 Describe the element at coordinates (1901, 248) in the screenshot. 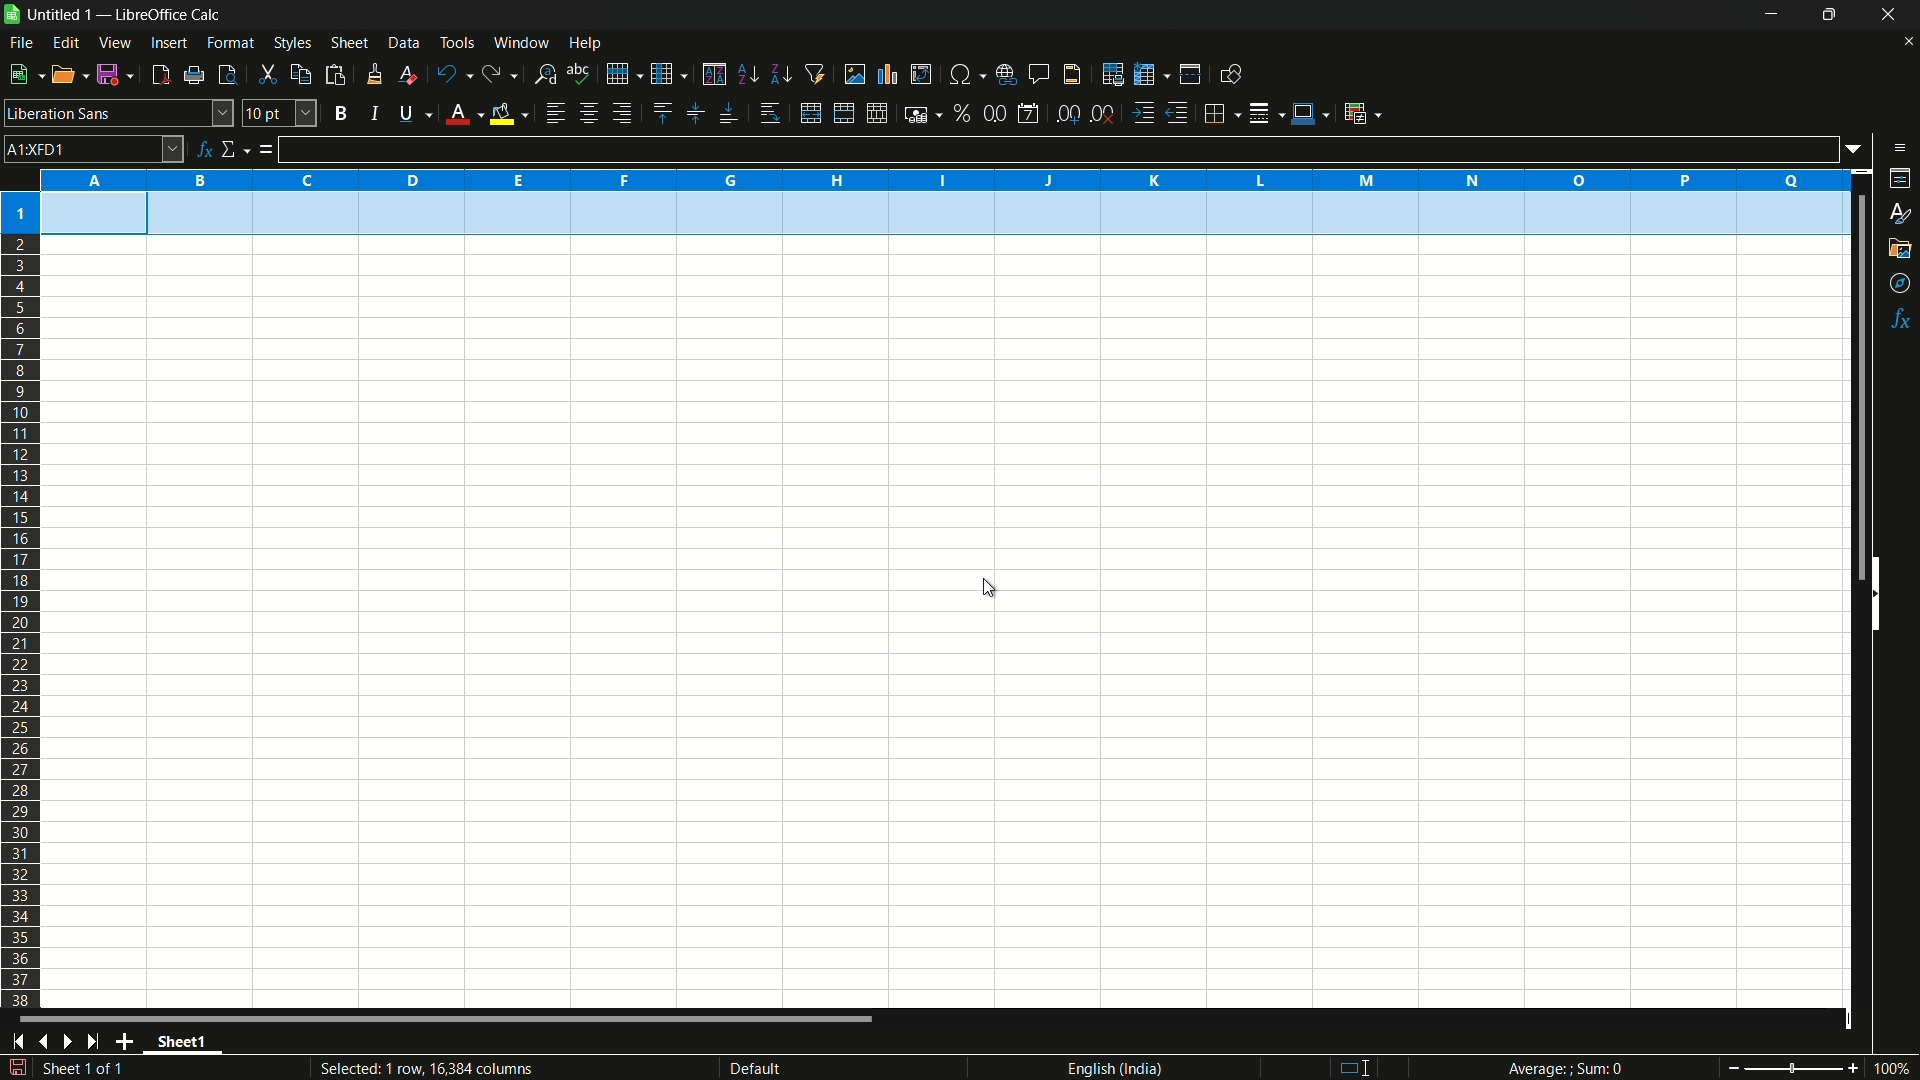

I see `gallery` at that location.